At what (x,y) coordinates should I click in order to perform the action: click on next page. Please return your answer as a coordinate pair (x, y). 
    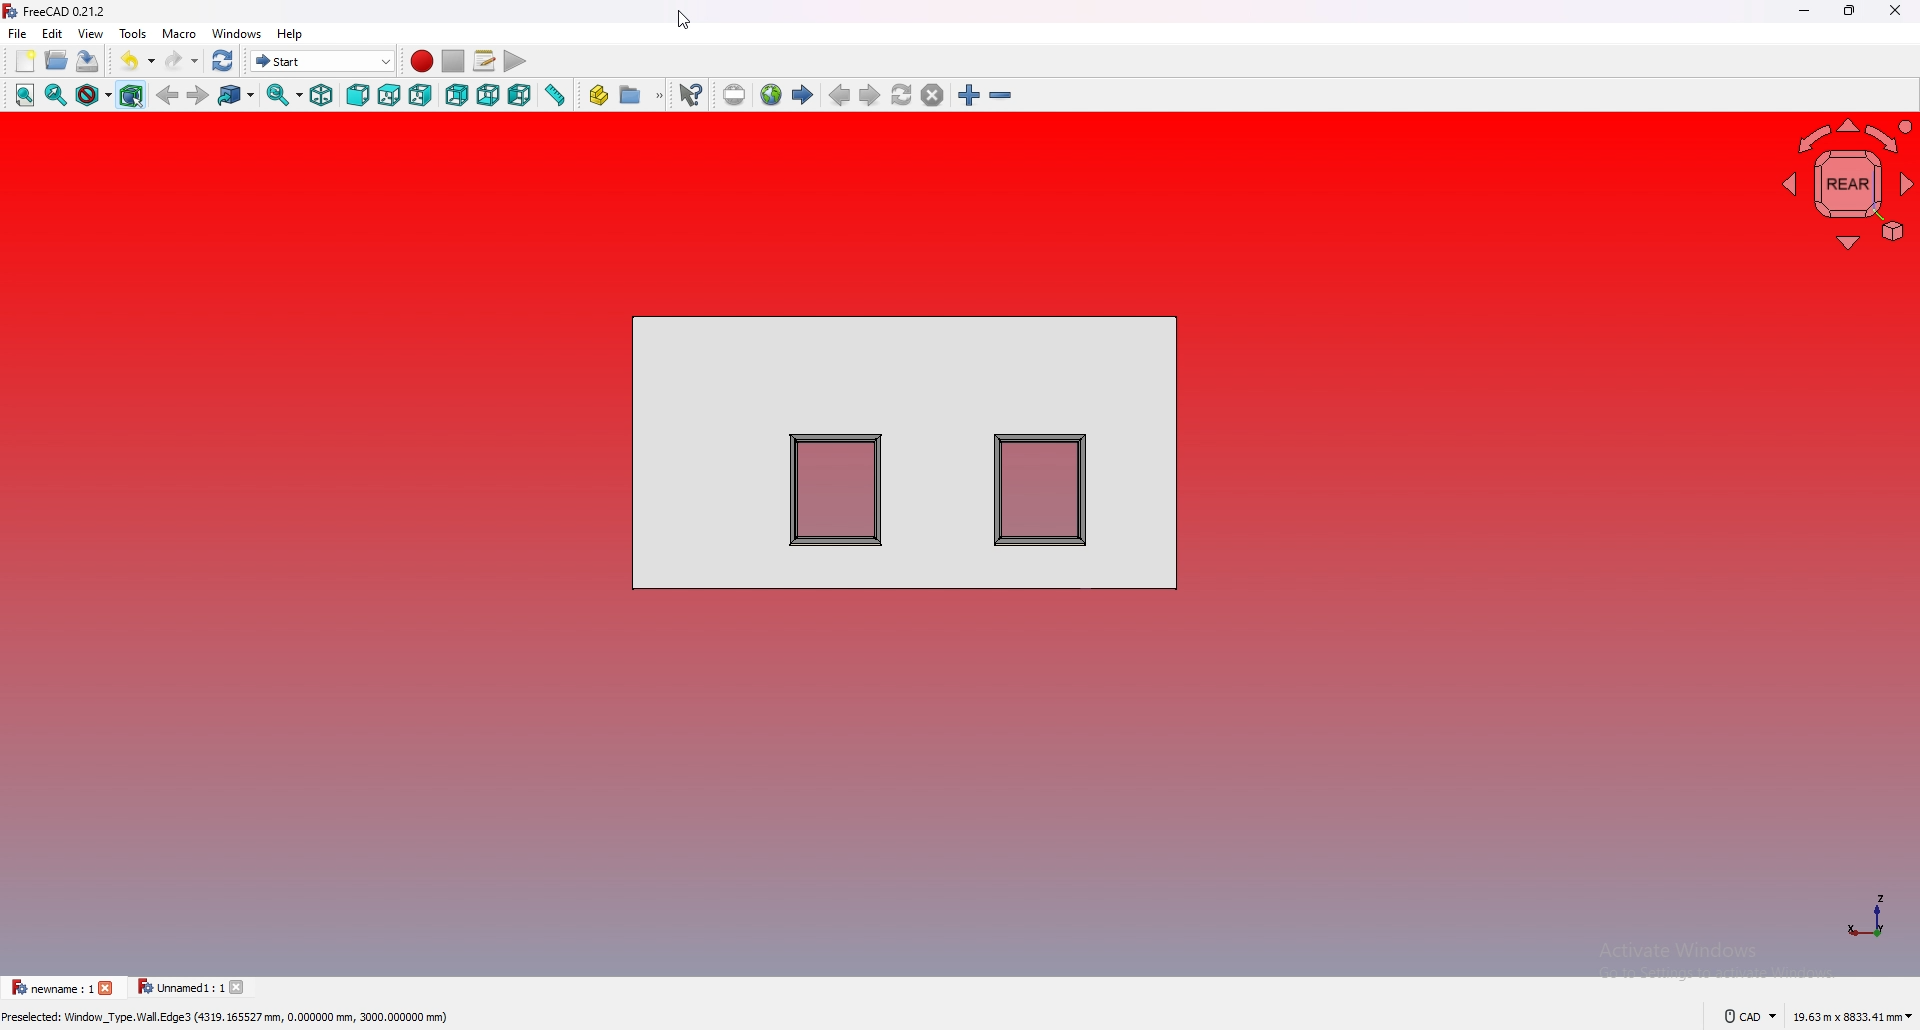
    Looking at the image, I should click on (869, 95).